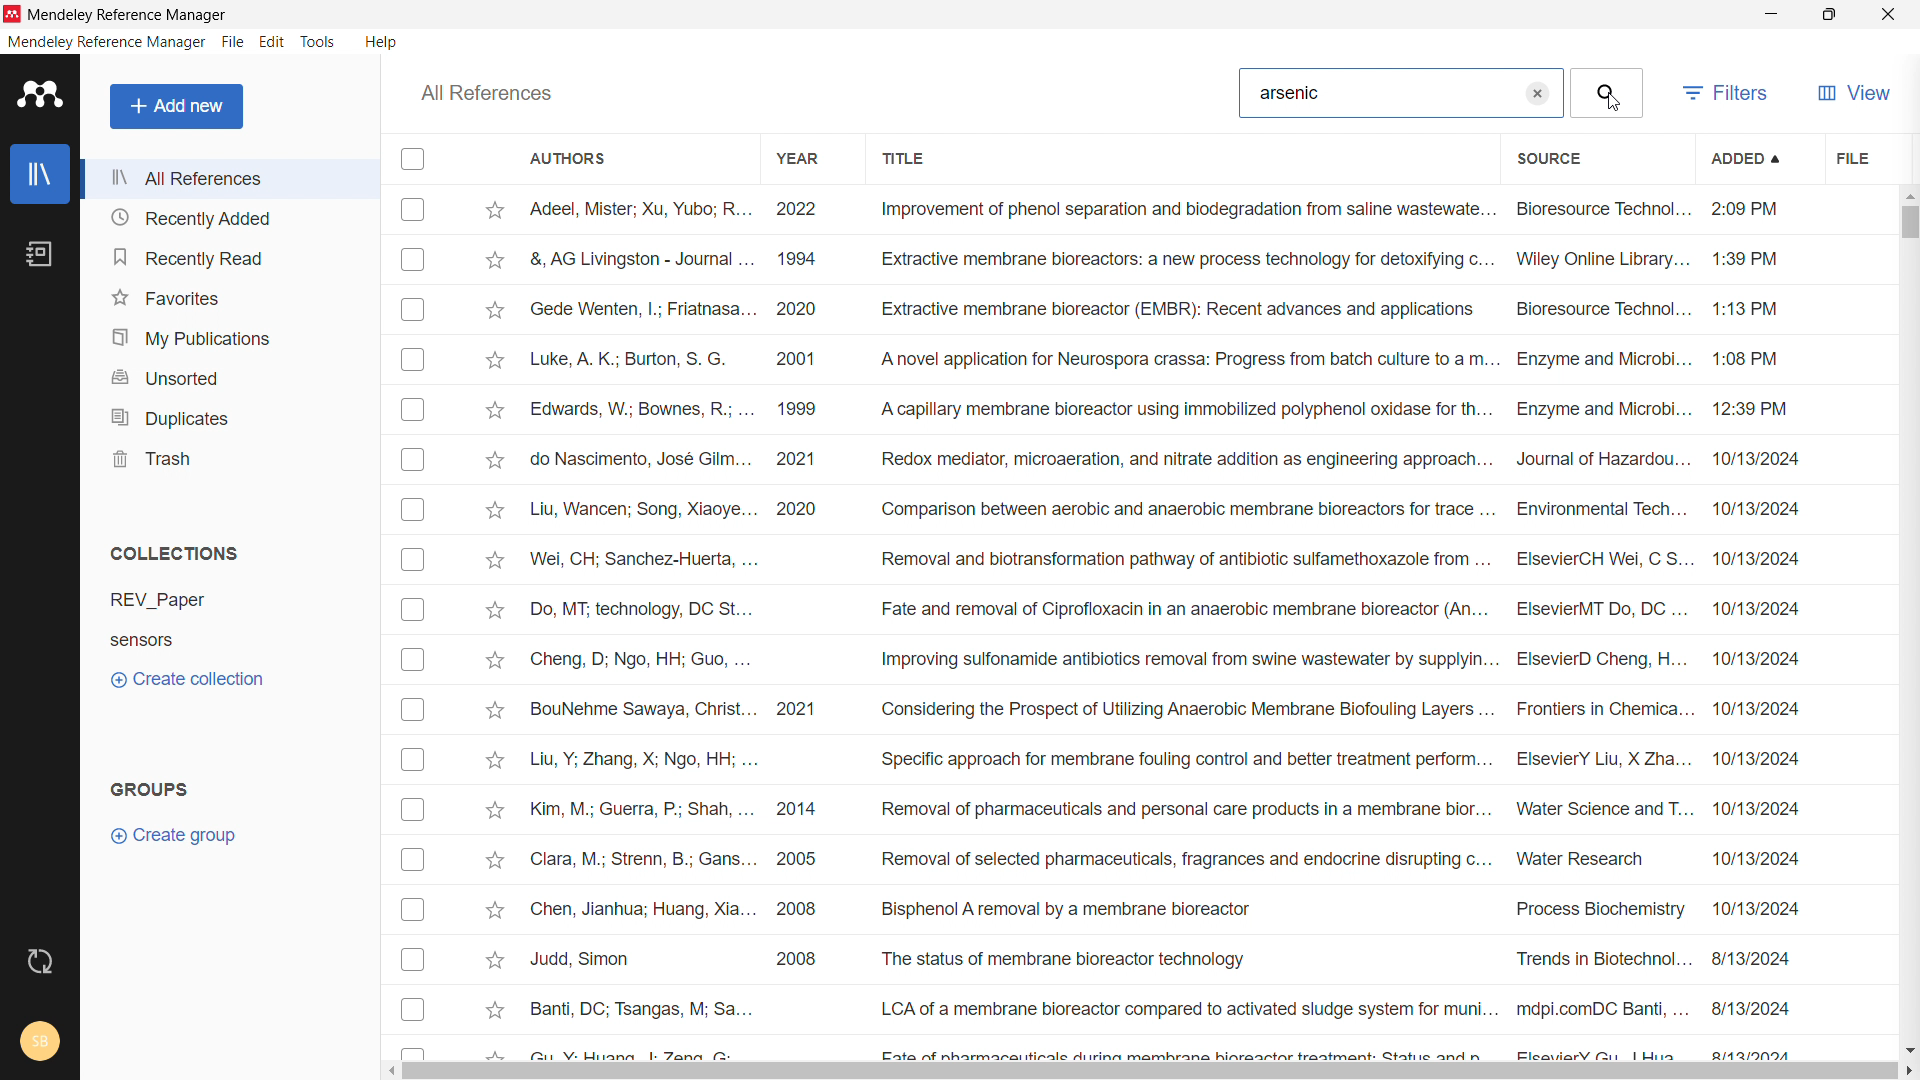  What do you see at coordinates (492, 408) in the screenshot?
I see `Add to favorites` at bounding box center [492, 408].